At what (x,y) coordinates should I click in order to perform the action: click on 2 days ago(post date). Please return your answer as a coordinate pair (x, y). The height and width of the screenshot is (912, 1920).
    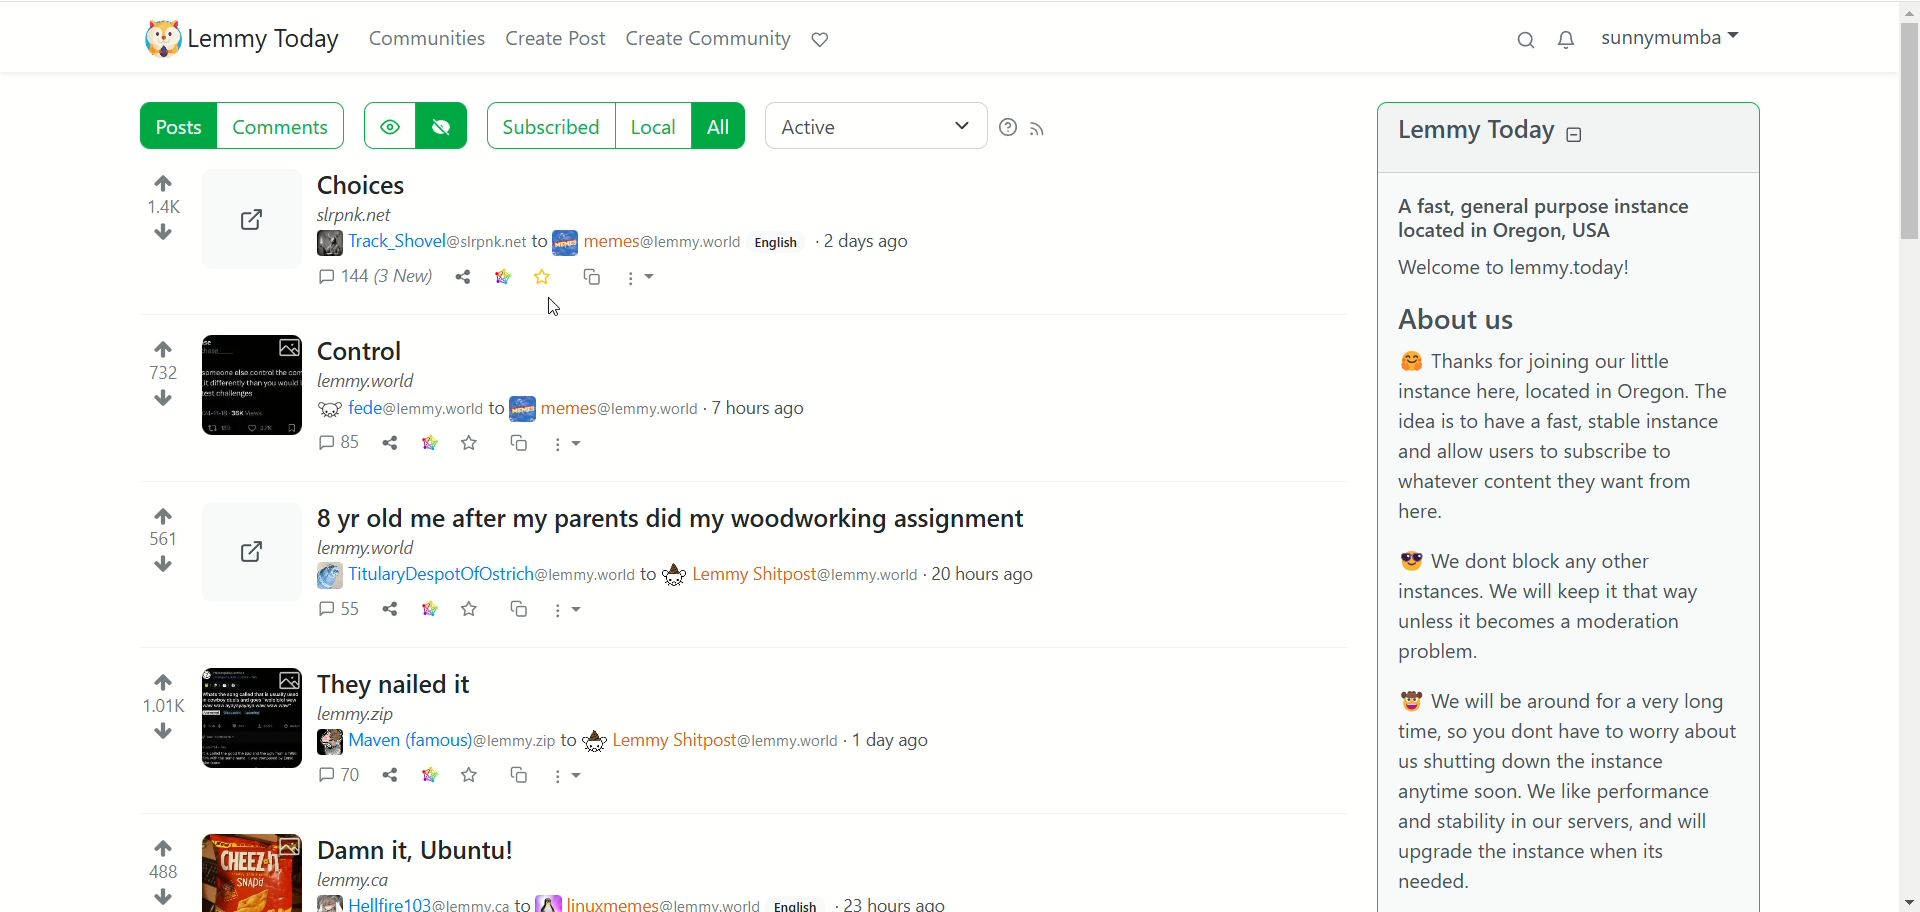
    Looking at the image, I should click on (877, 242).